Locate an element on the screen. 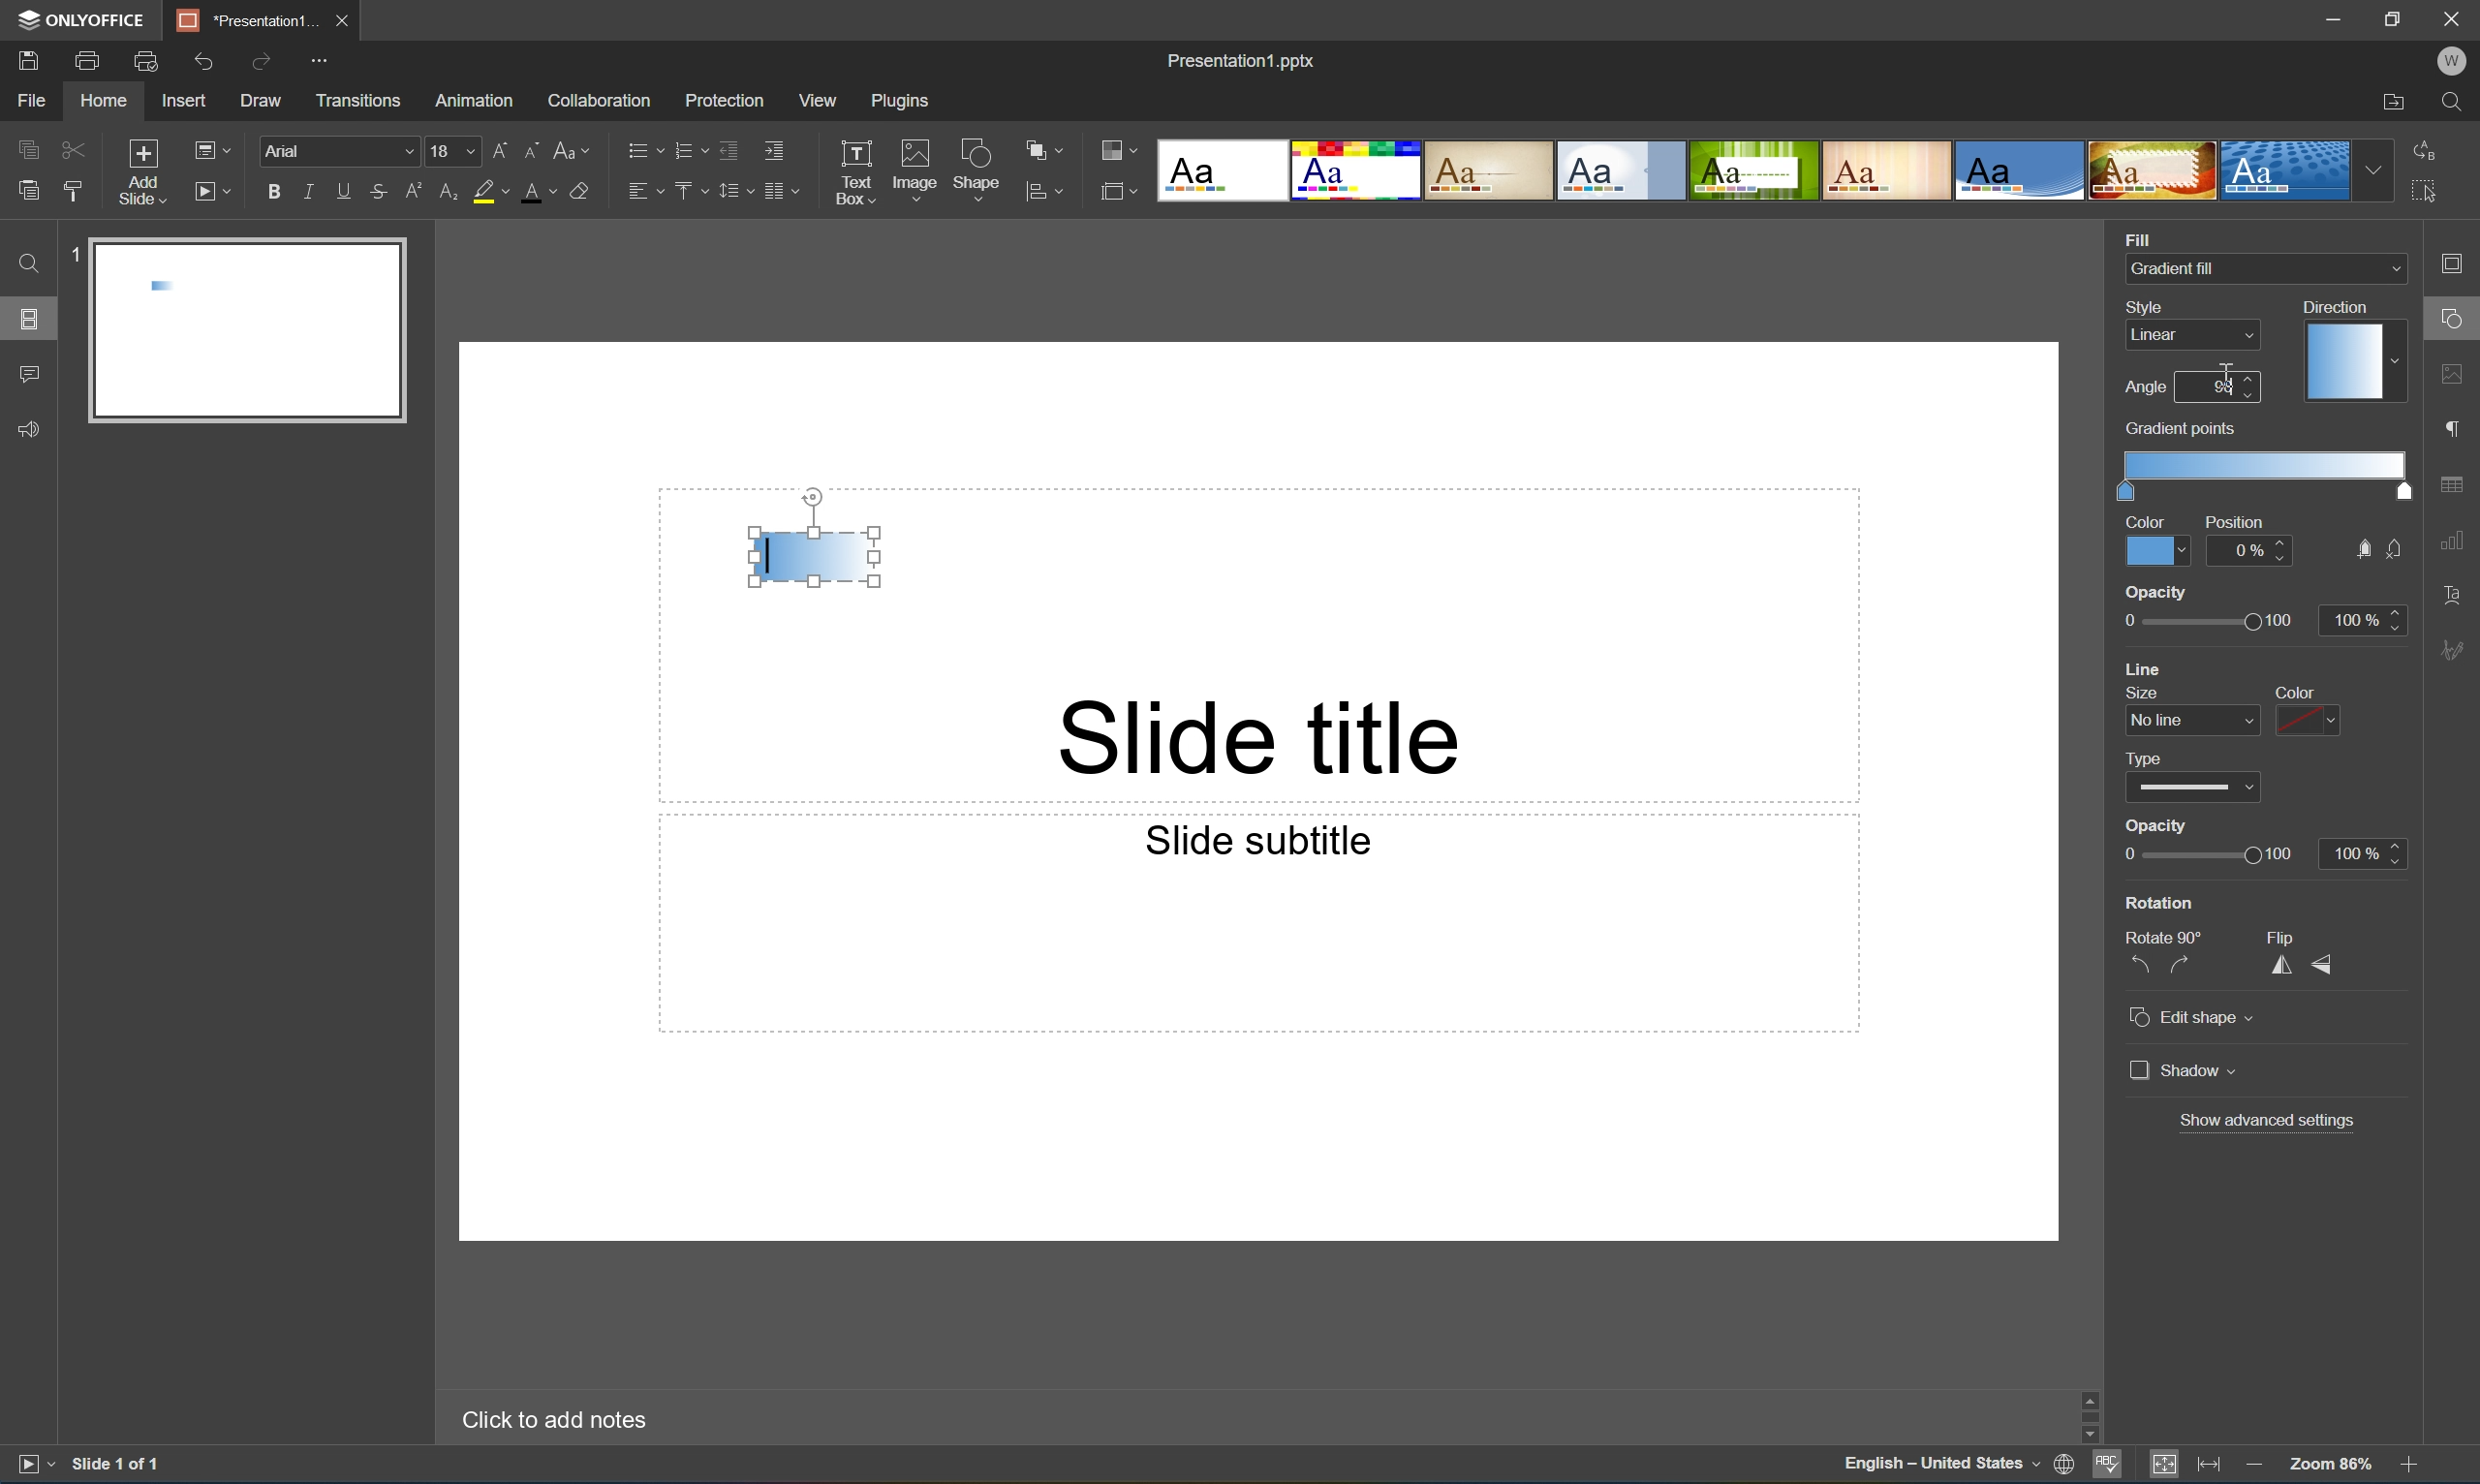  90 degrees is located at coordinates (2218, 385).